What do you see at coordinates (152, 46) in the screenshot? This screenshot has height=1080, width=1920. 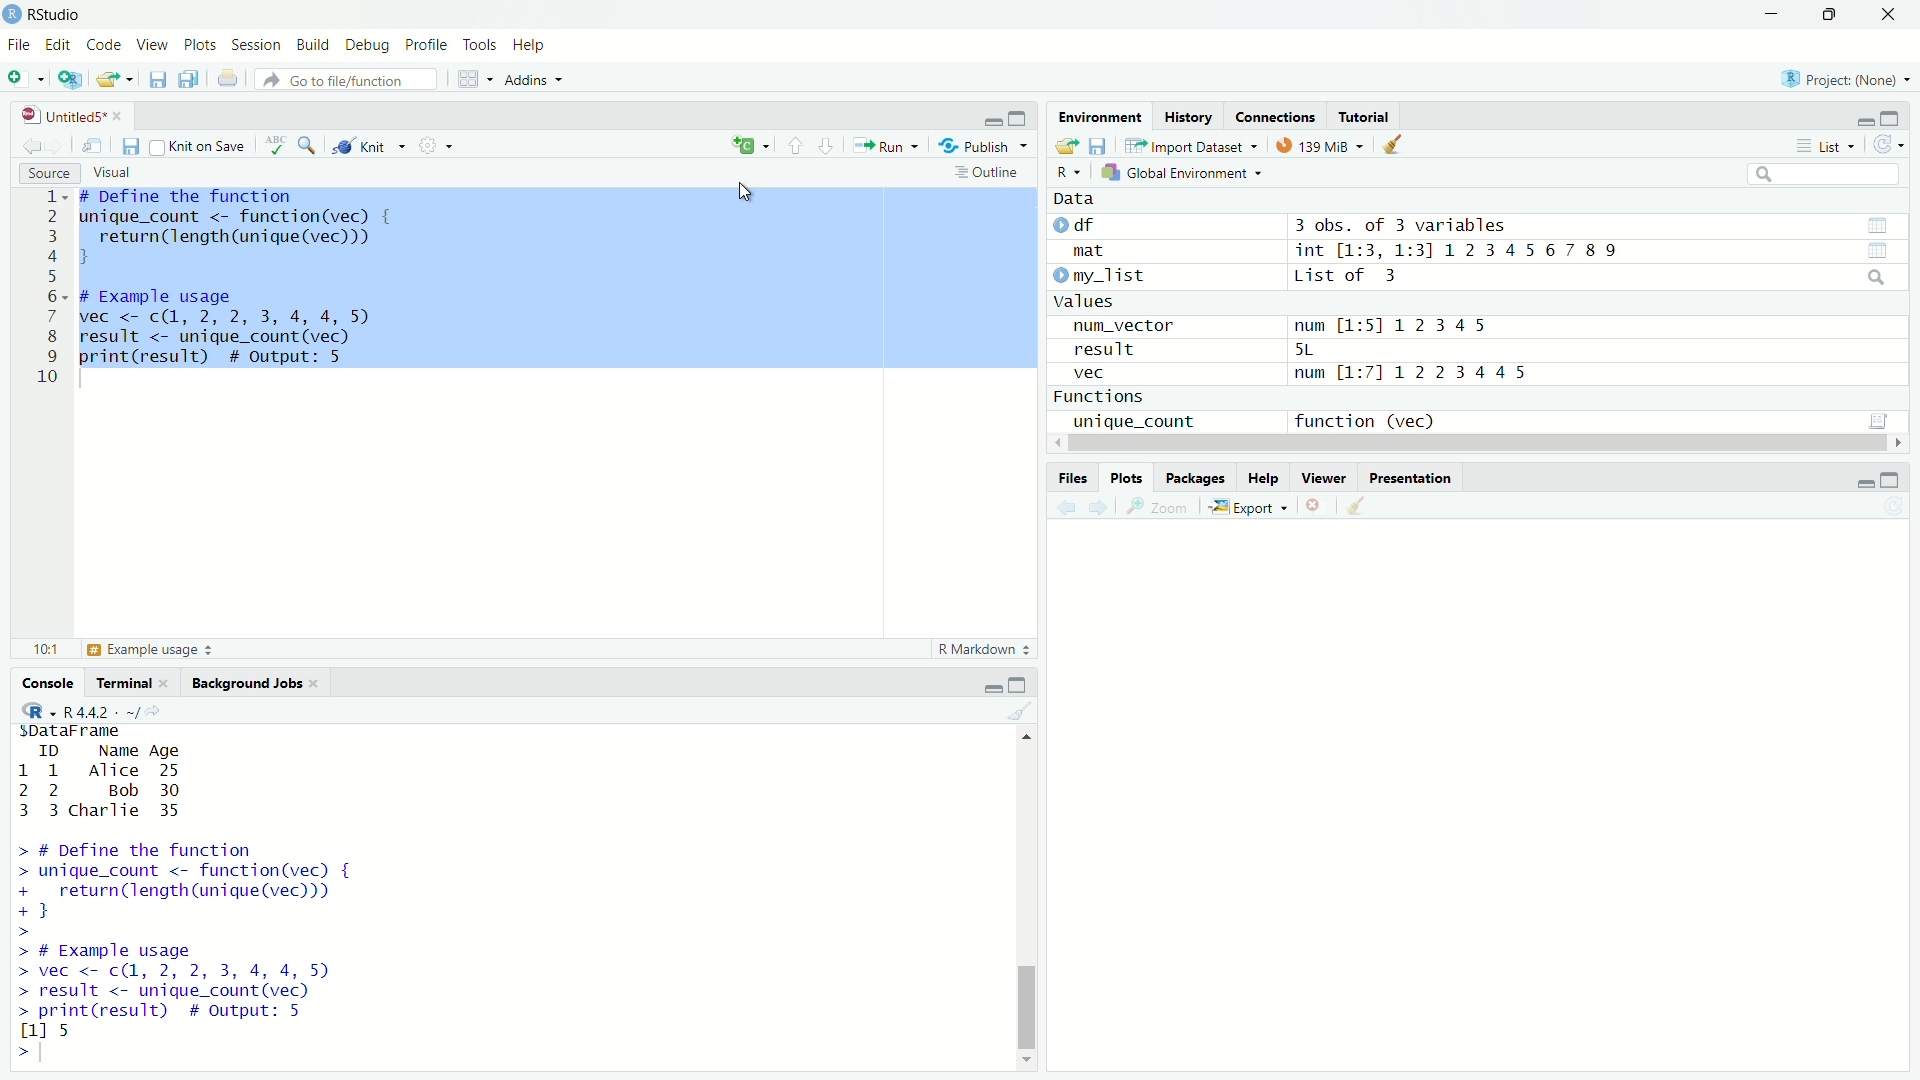 I see `View` at bounding box center [152, 46].